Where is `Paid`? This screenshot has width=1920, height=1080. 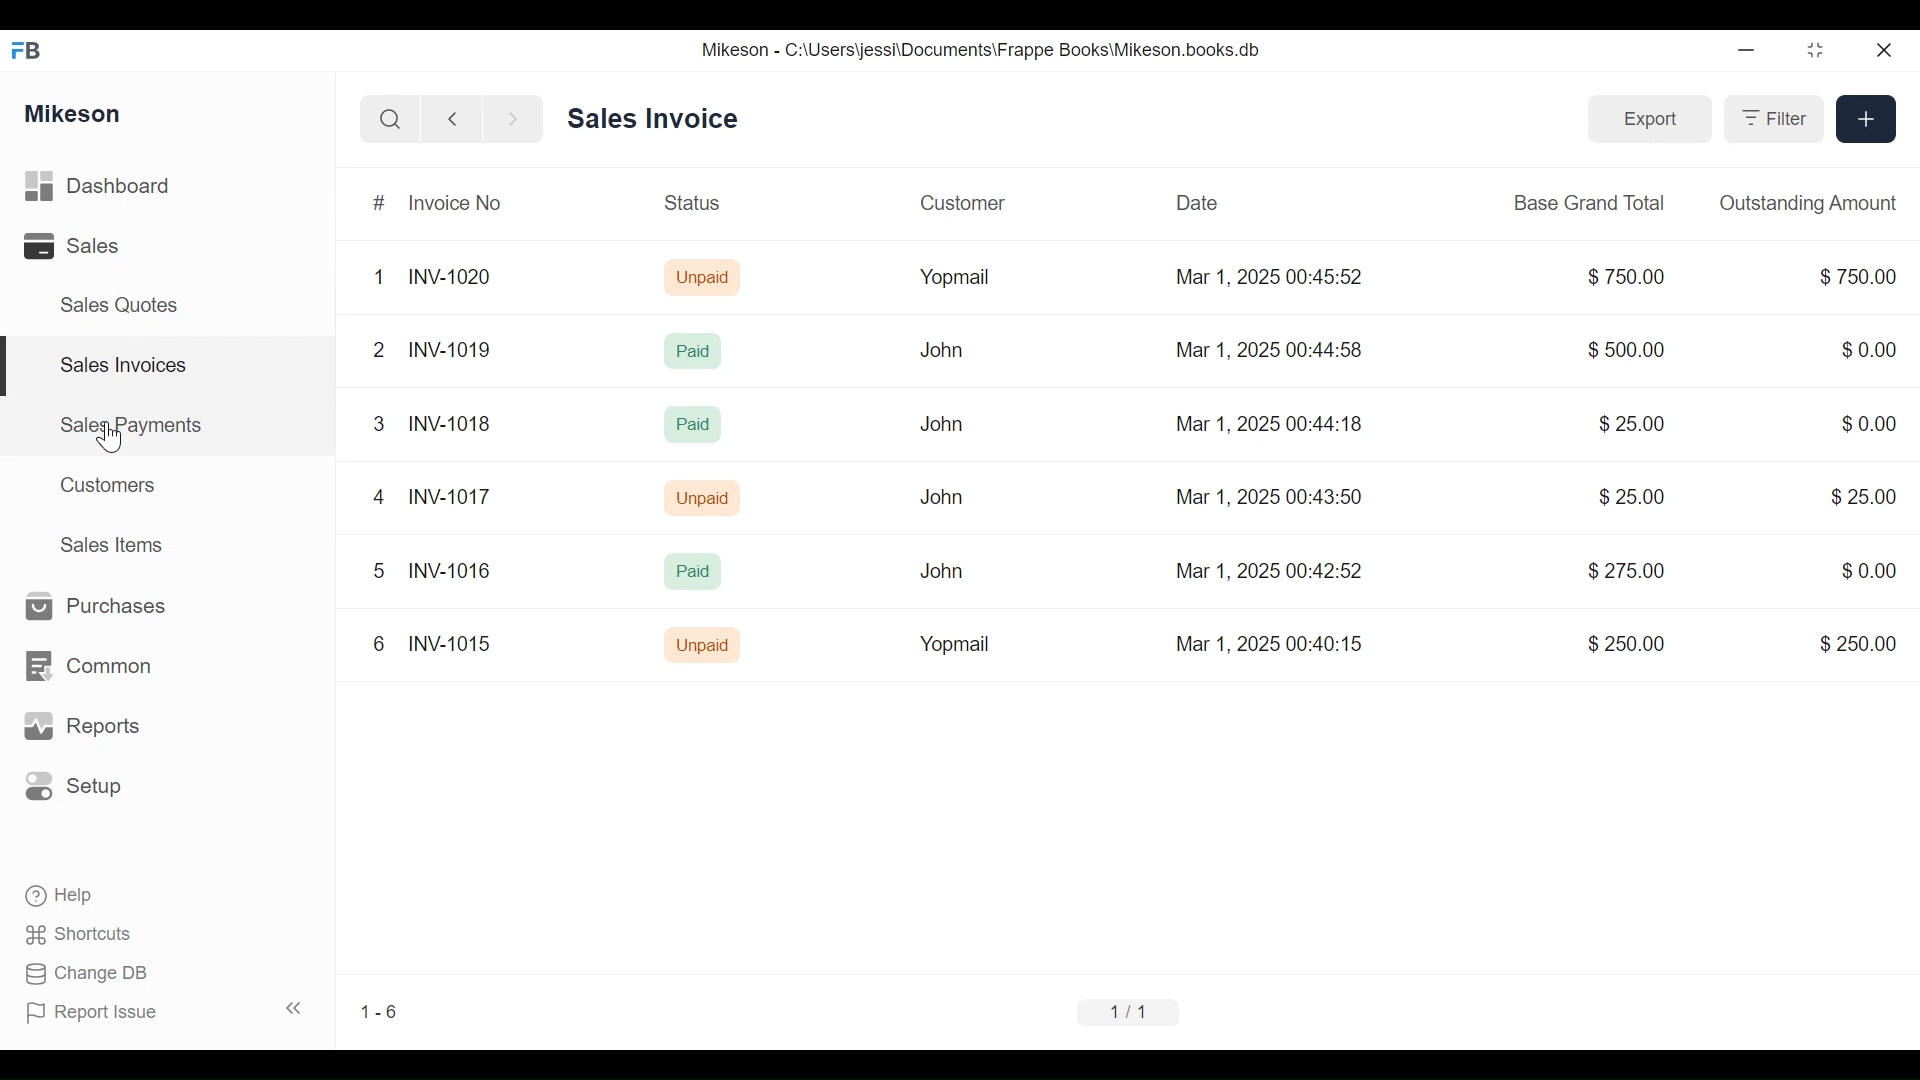
Paid is located at coordinates (691, 354).